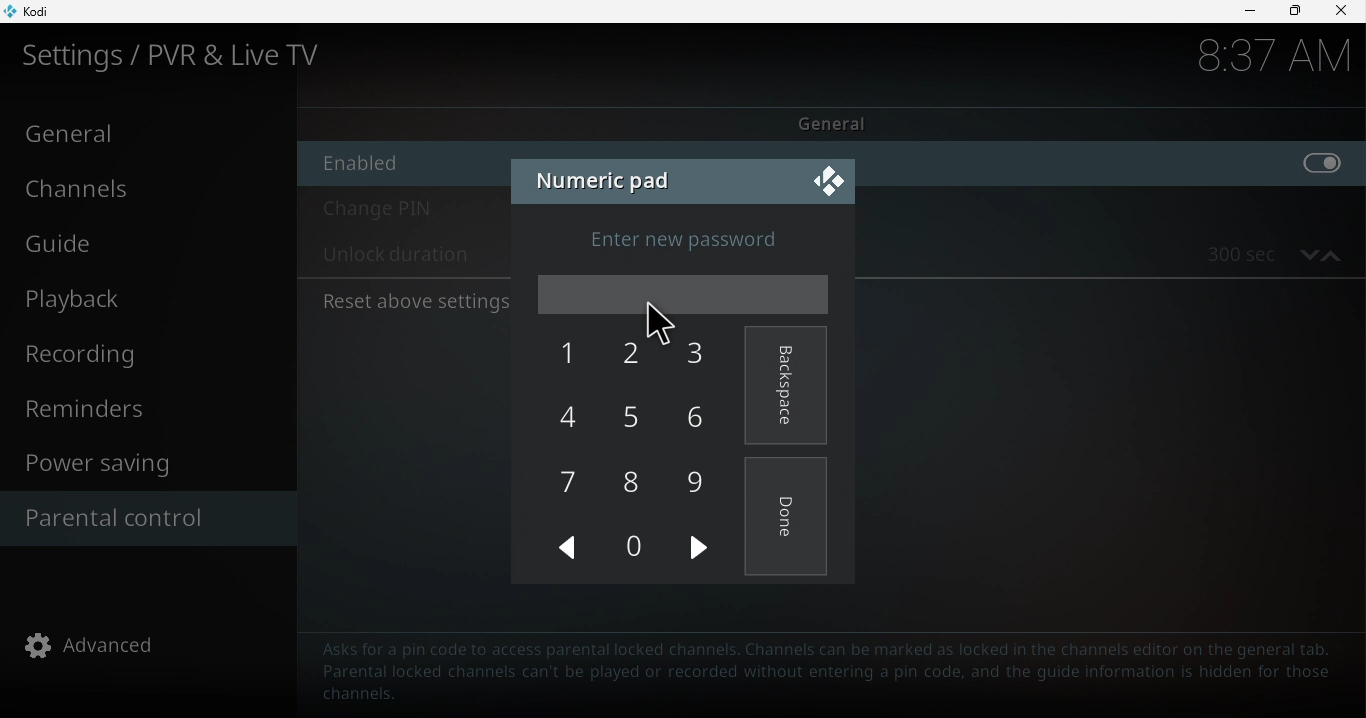  What do you see at coordinates (787, 382) in the screenshot?
I see `Backspace` at bounding box center [787, 382].